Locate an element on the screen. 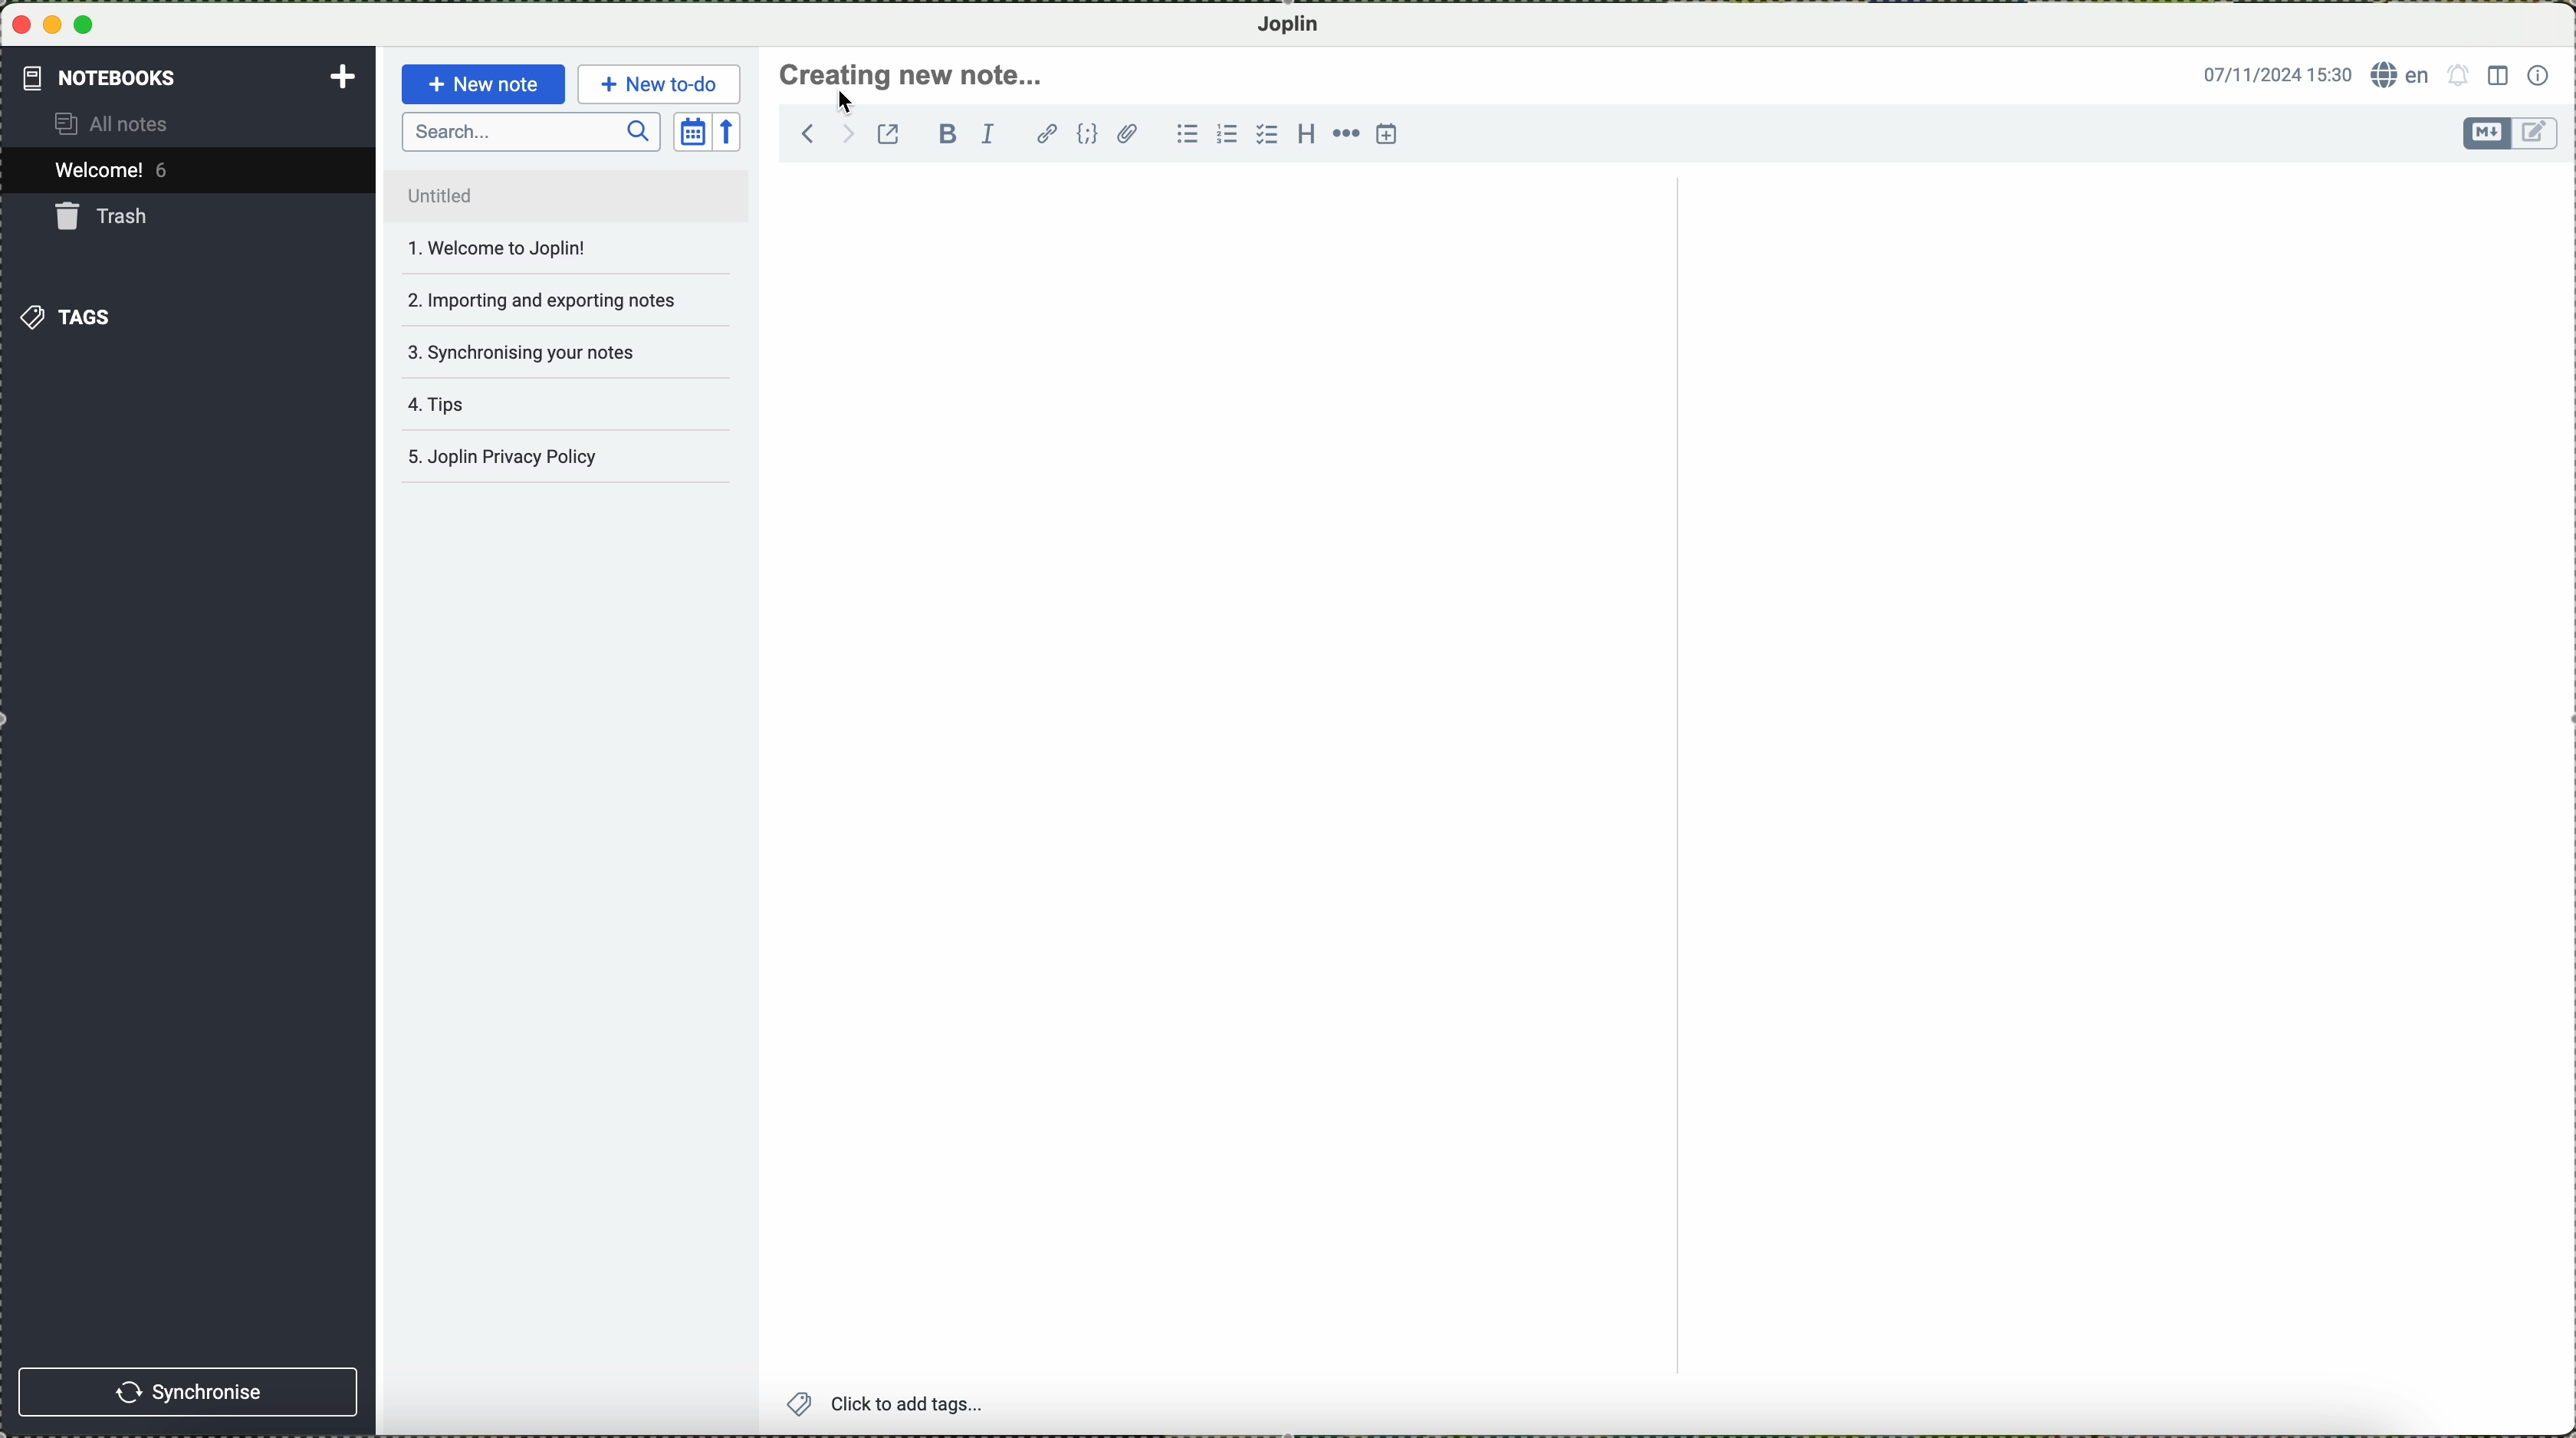  new note button is located at coordinates (480, 84).